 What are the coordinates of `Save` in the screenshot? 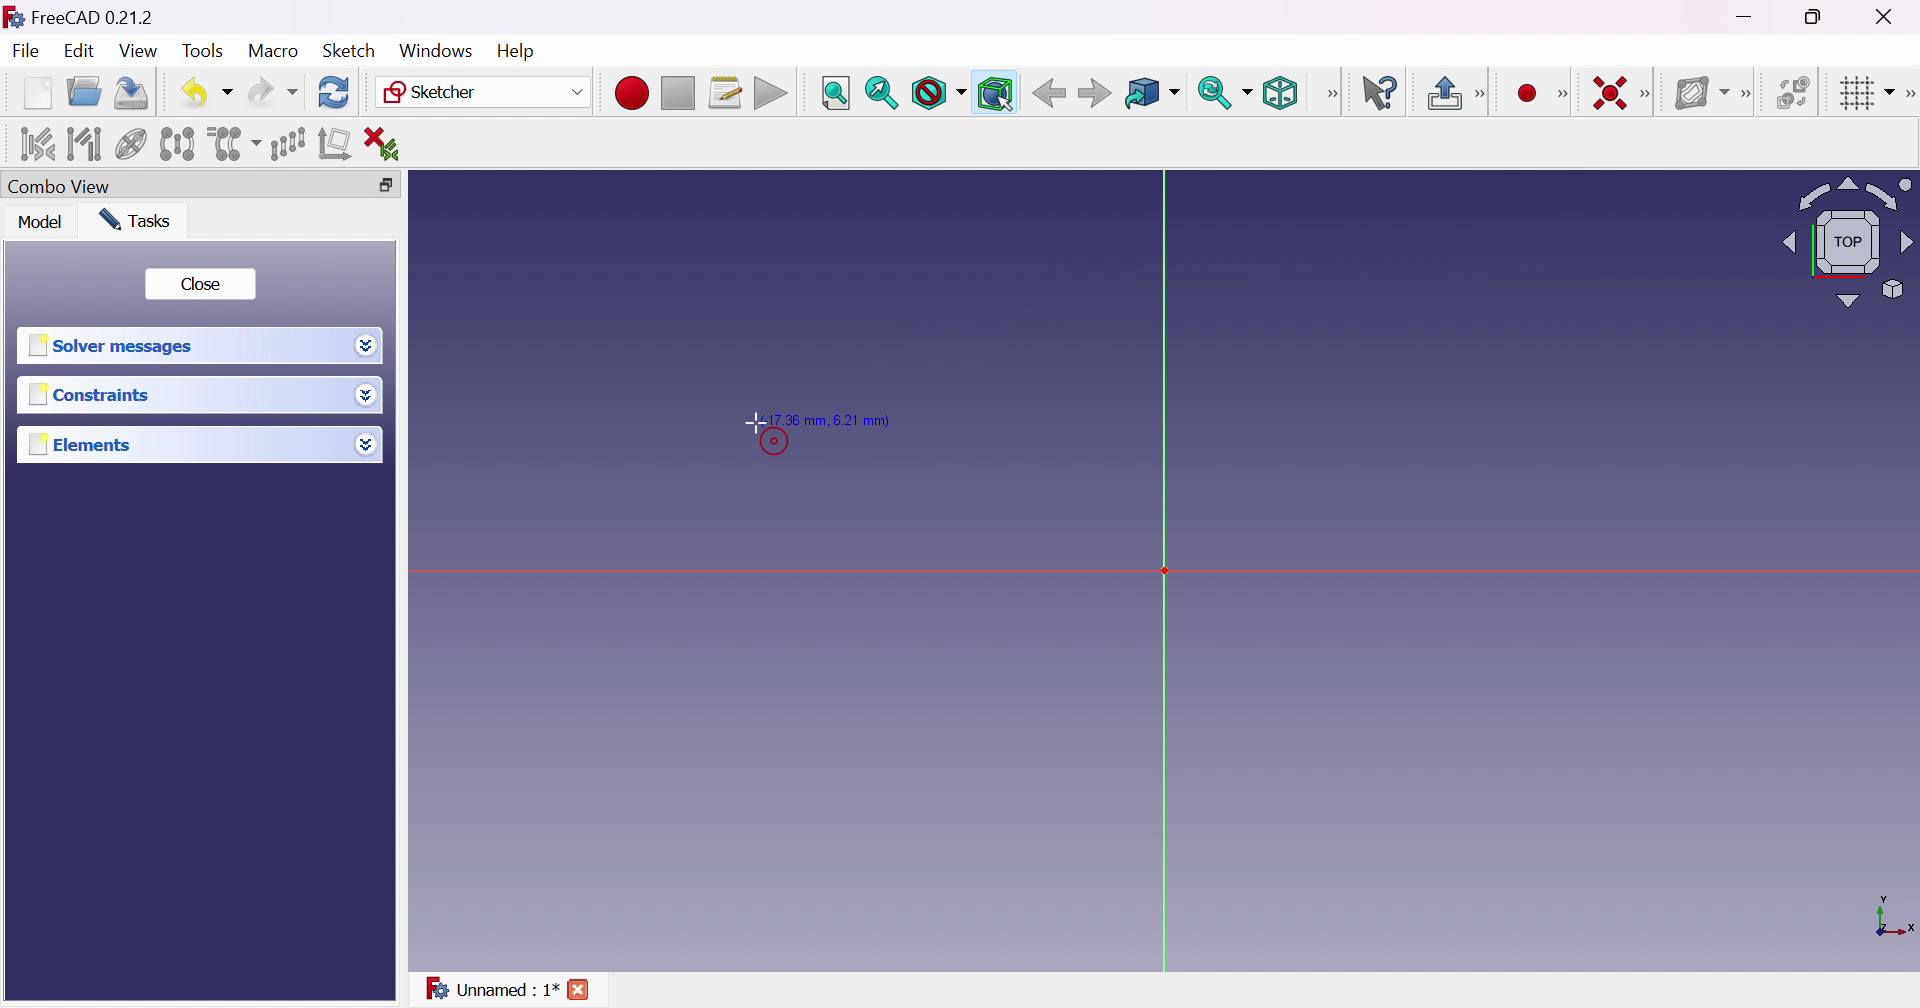 It's located at (129, 92).